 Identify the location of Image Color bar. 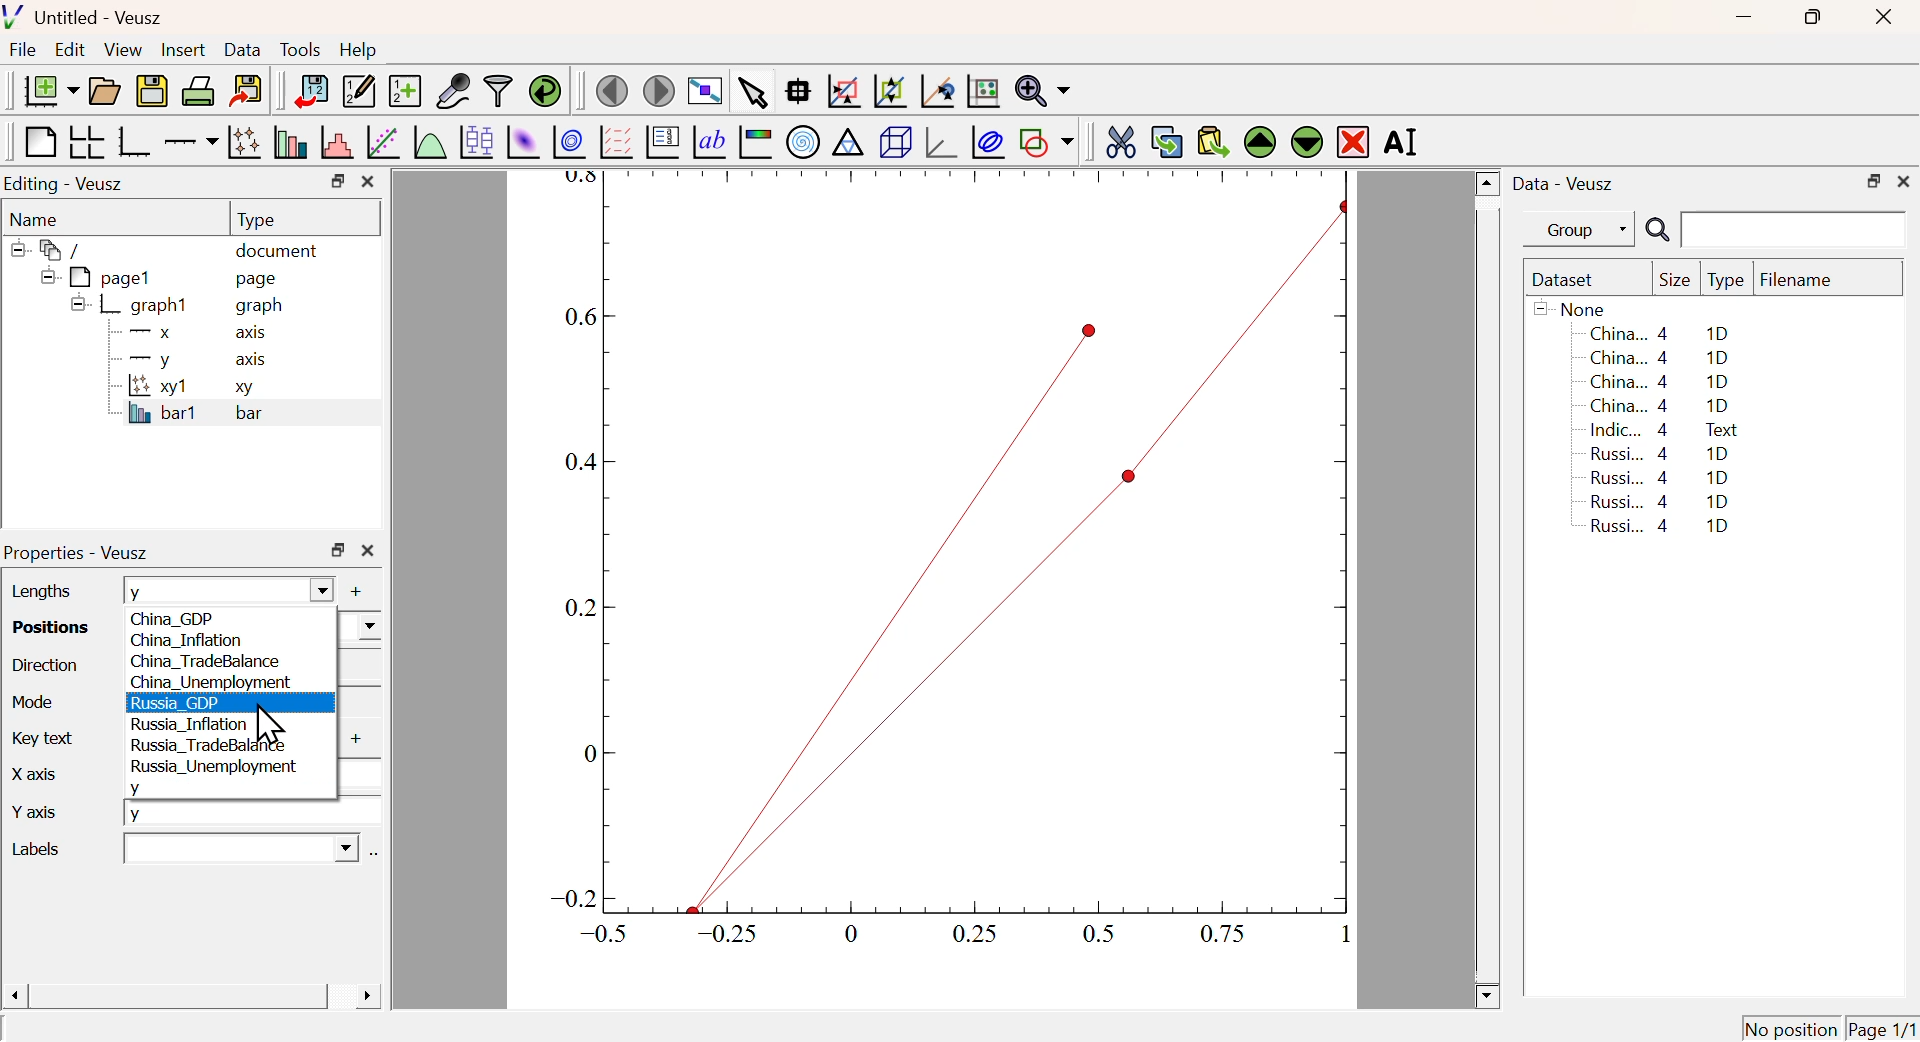
(756, 143).